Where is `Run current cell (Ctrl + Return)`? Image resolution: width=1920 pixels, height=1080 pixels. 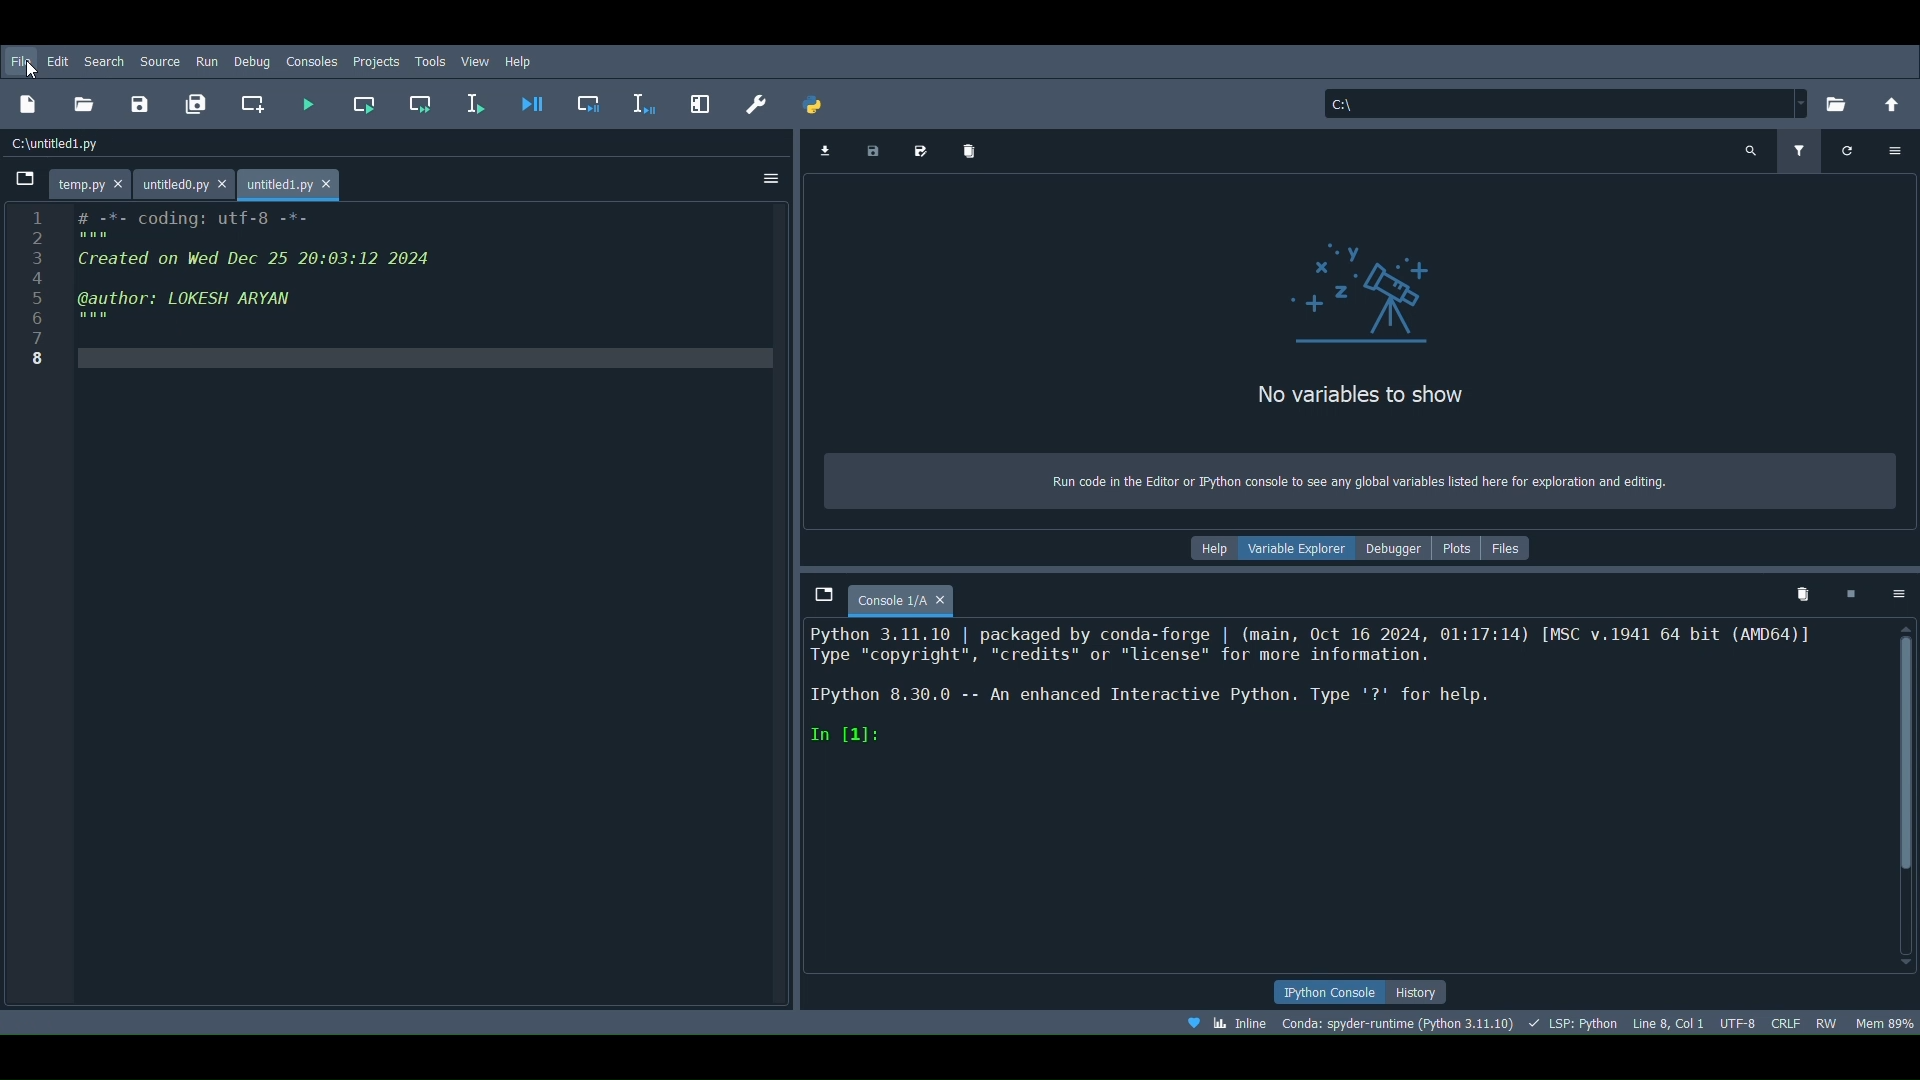 Run current cell (Ctrl + Return) is located at coordinates (368, 97).